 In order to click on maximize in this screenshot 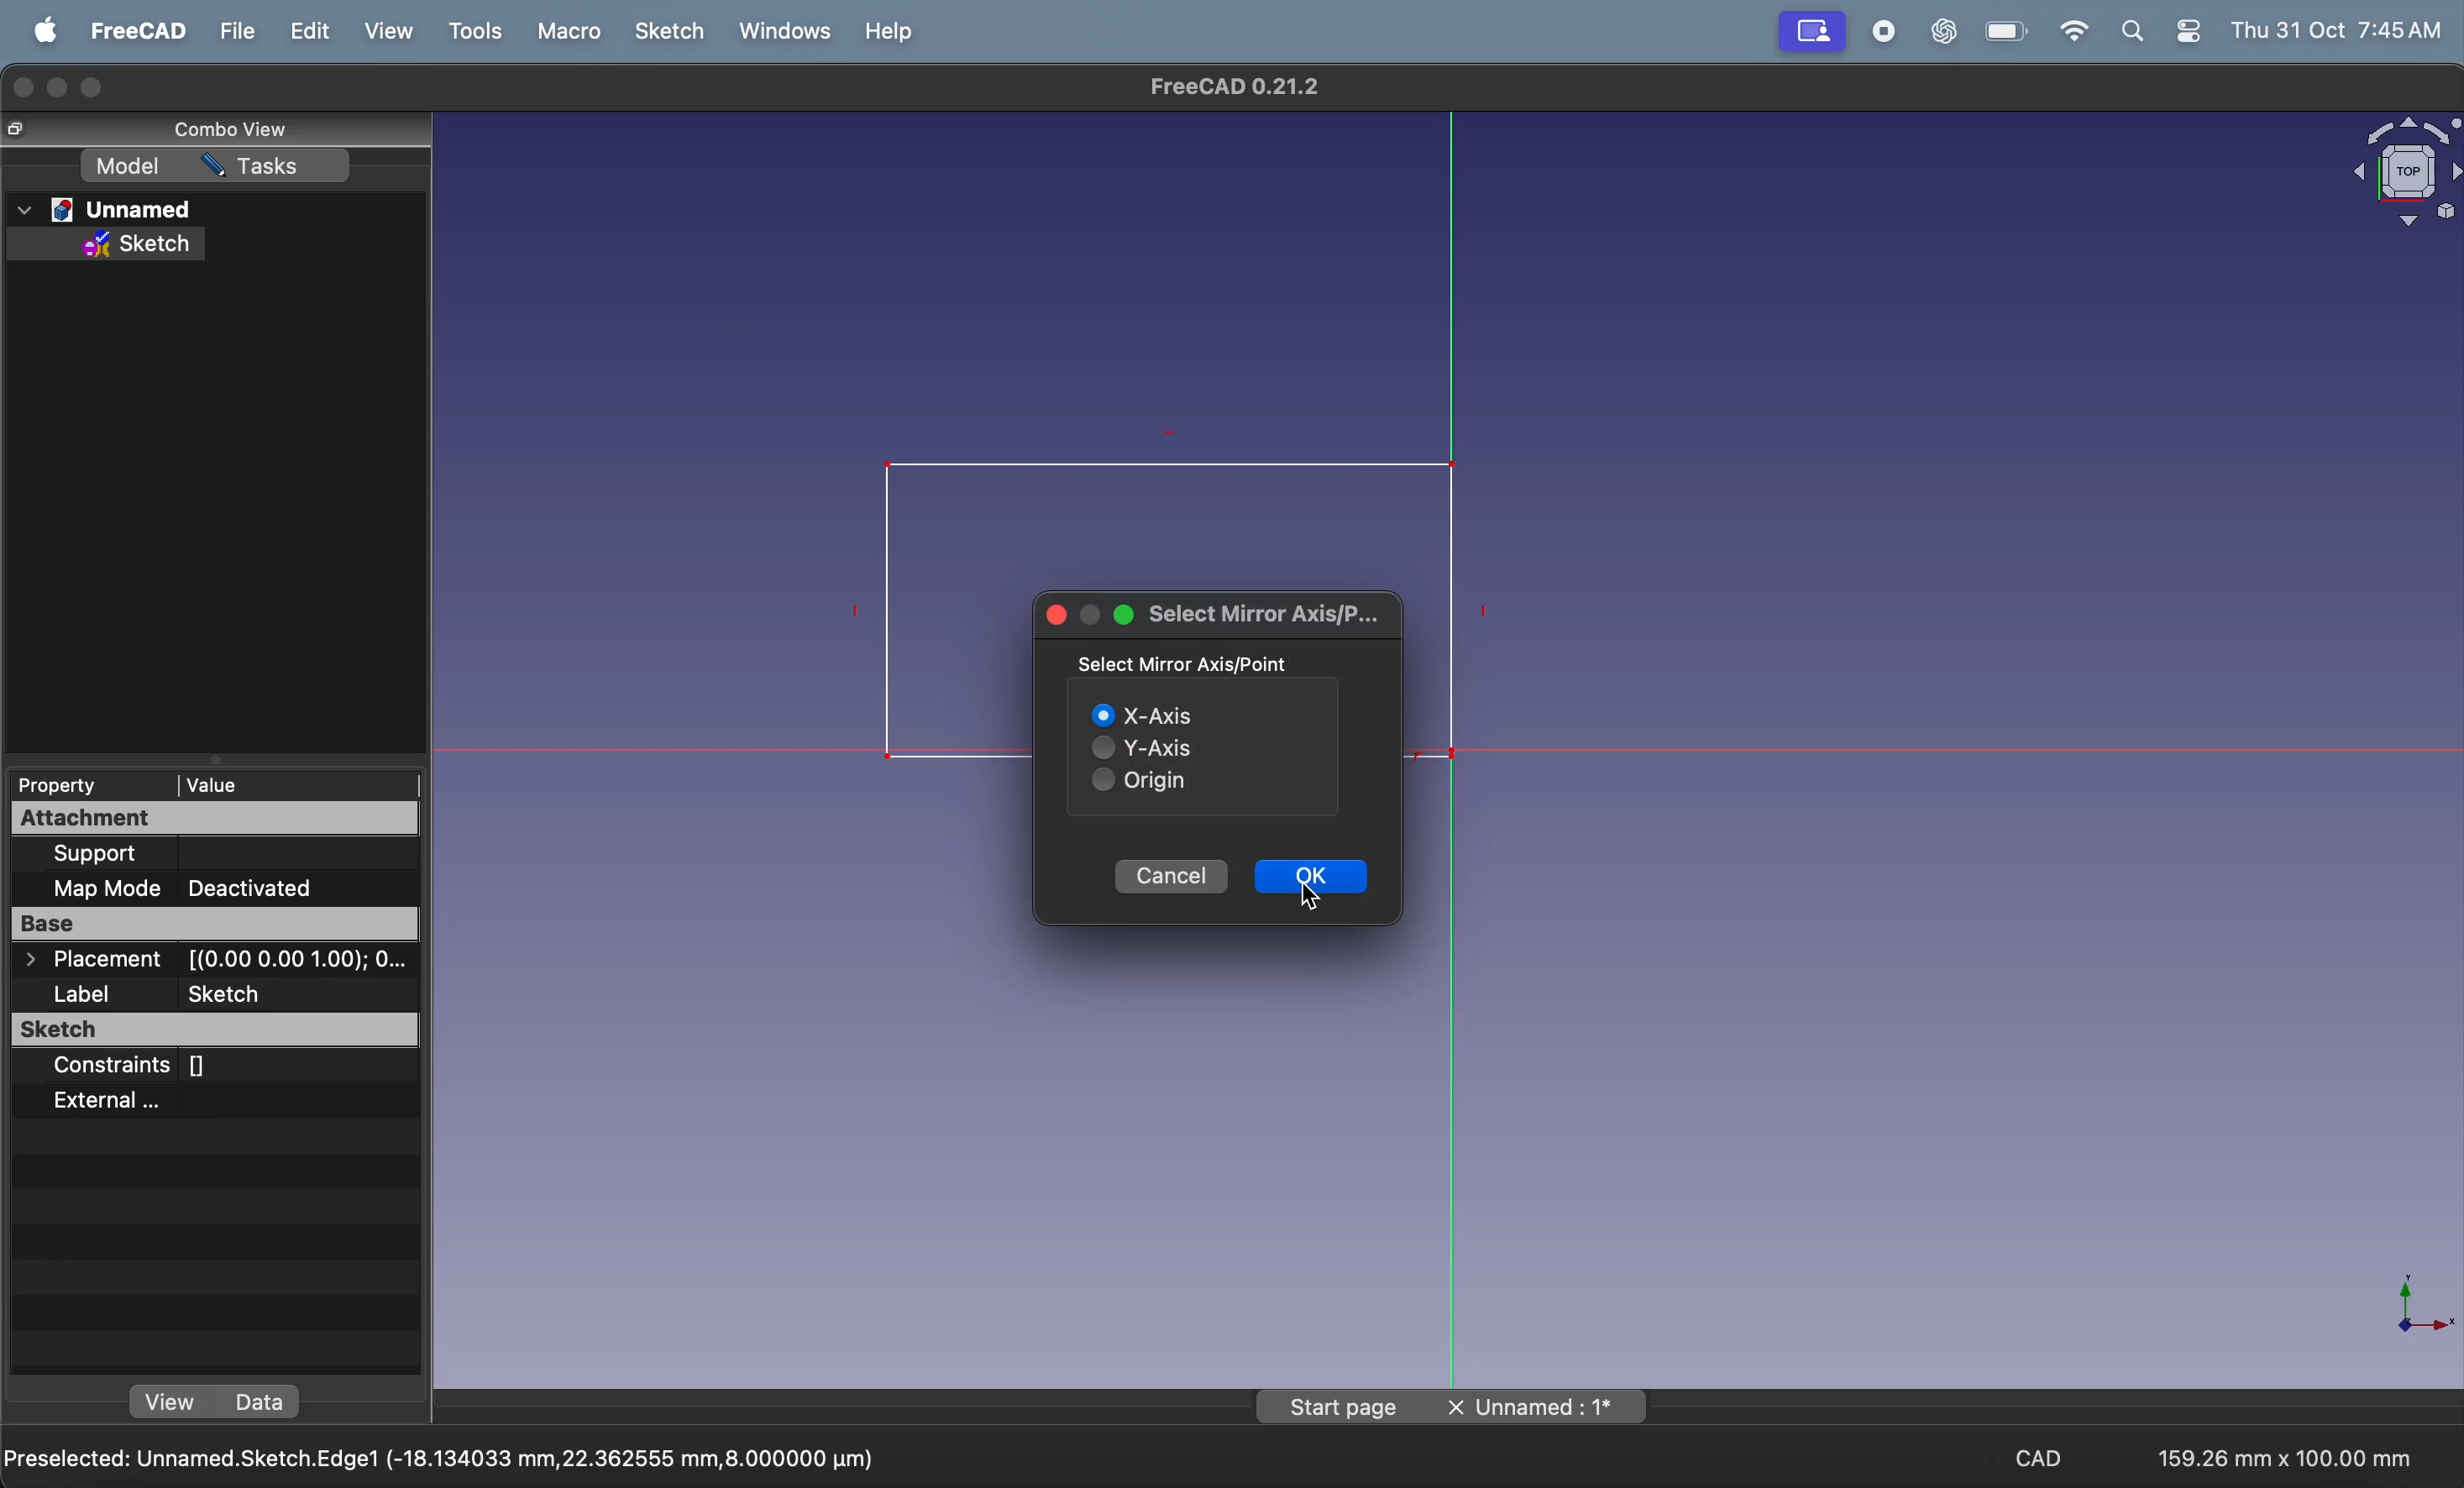, I will do `click(96, 91)`.